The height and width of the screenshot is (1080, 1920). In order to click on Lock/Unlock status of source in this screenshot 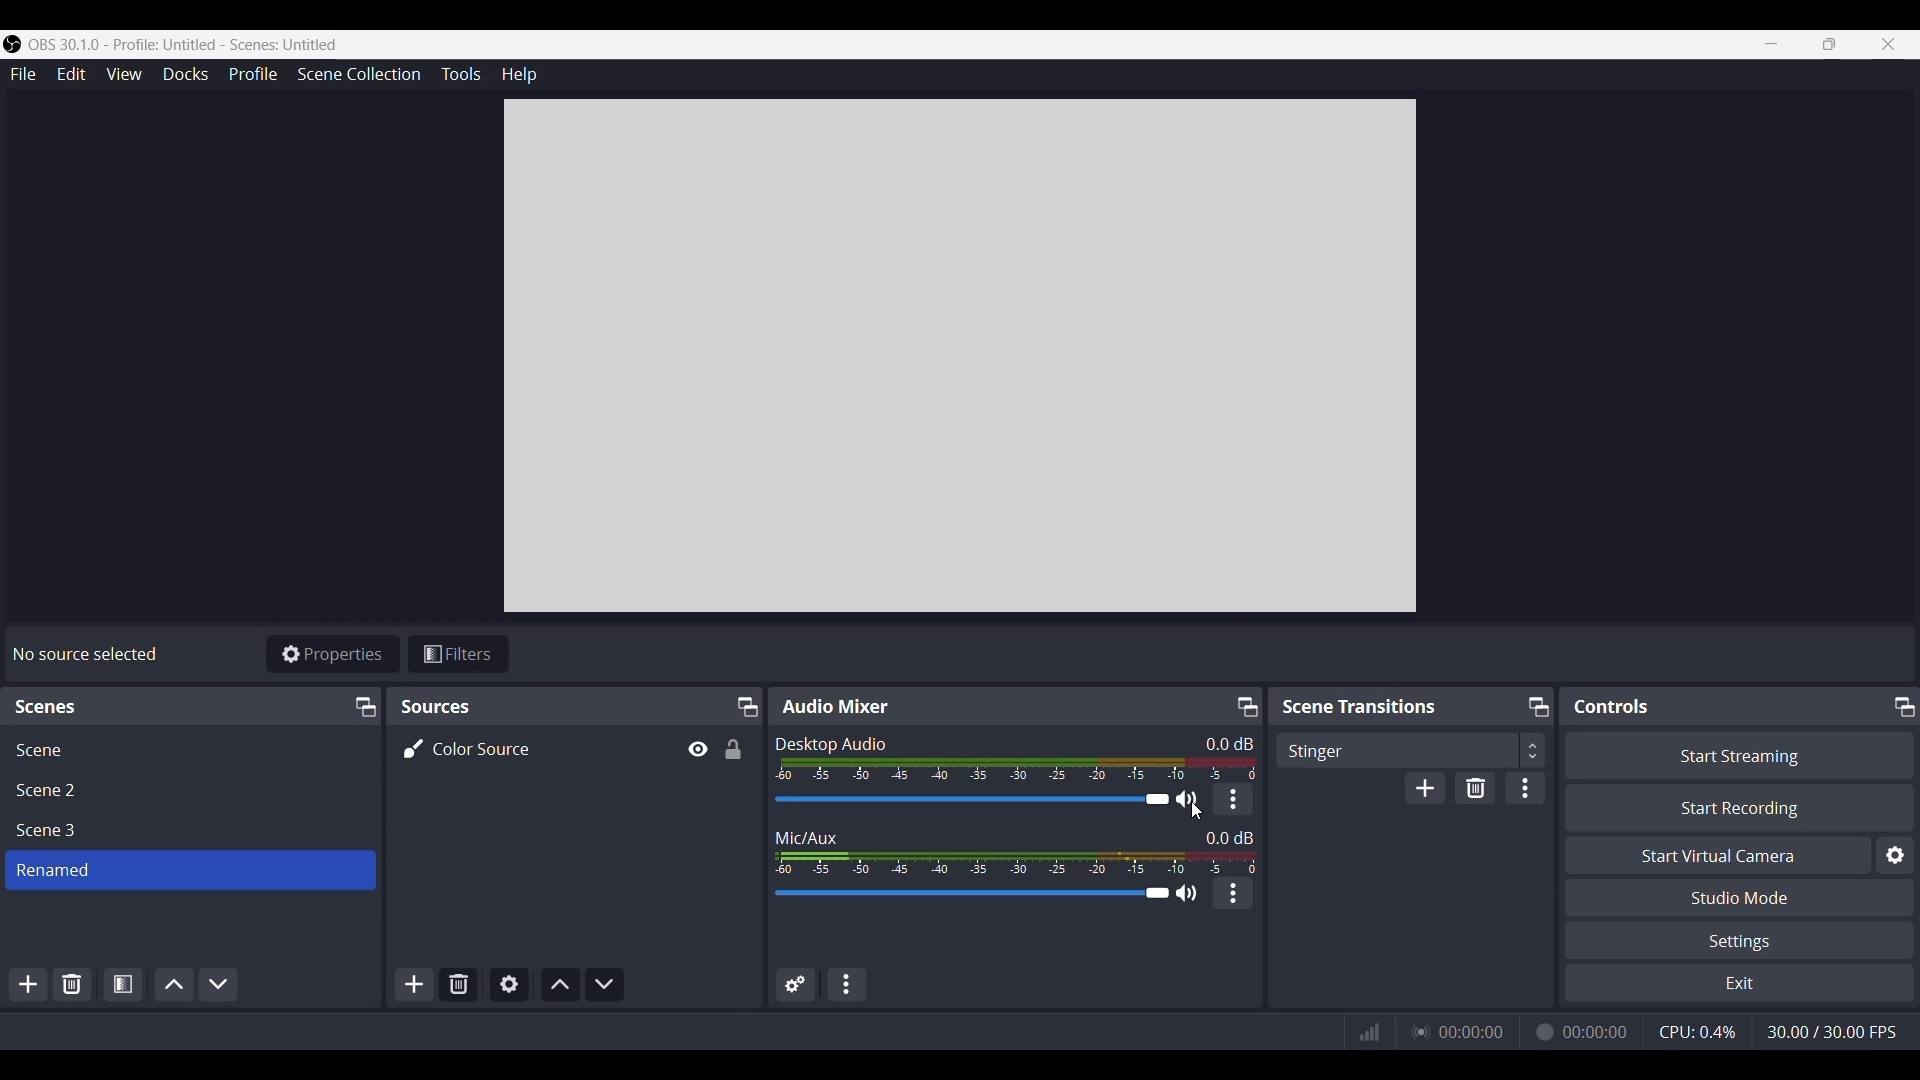, I will do `click(732, 749)`.